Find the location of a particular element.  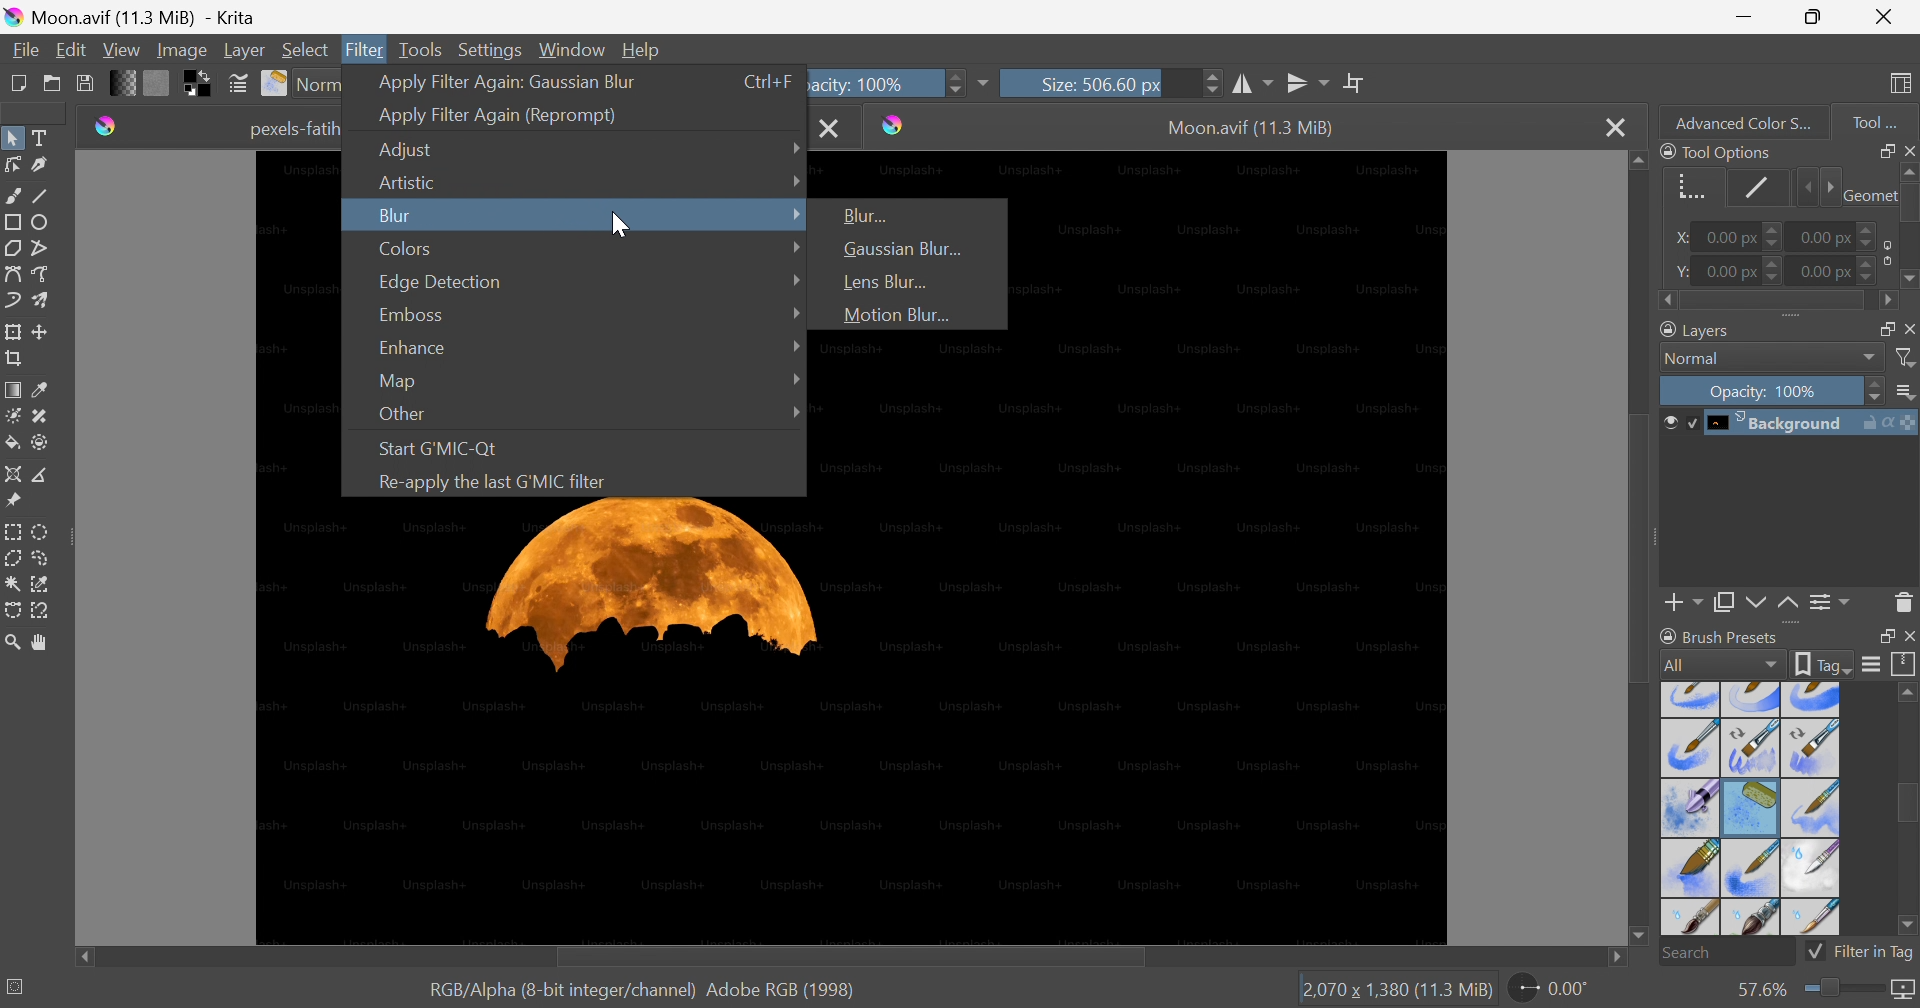

Calligraphy is located at coordinates (43, 164).